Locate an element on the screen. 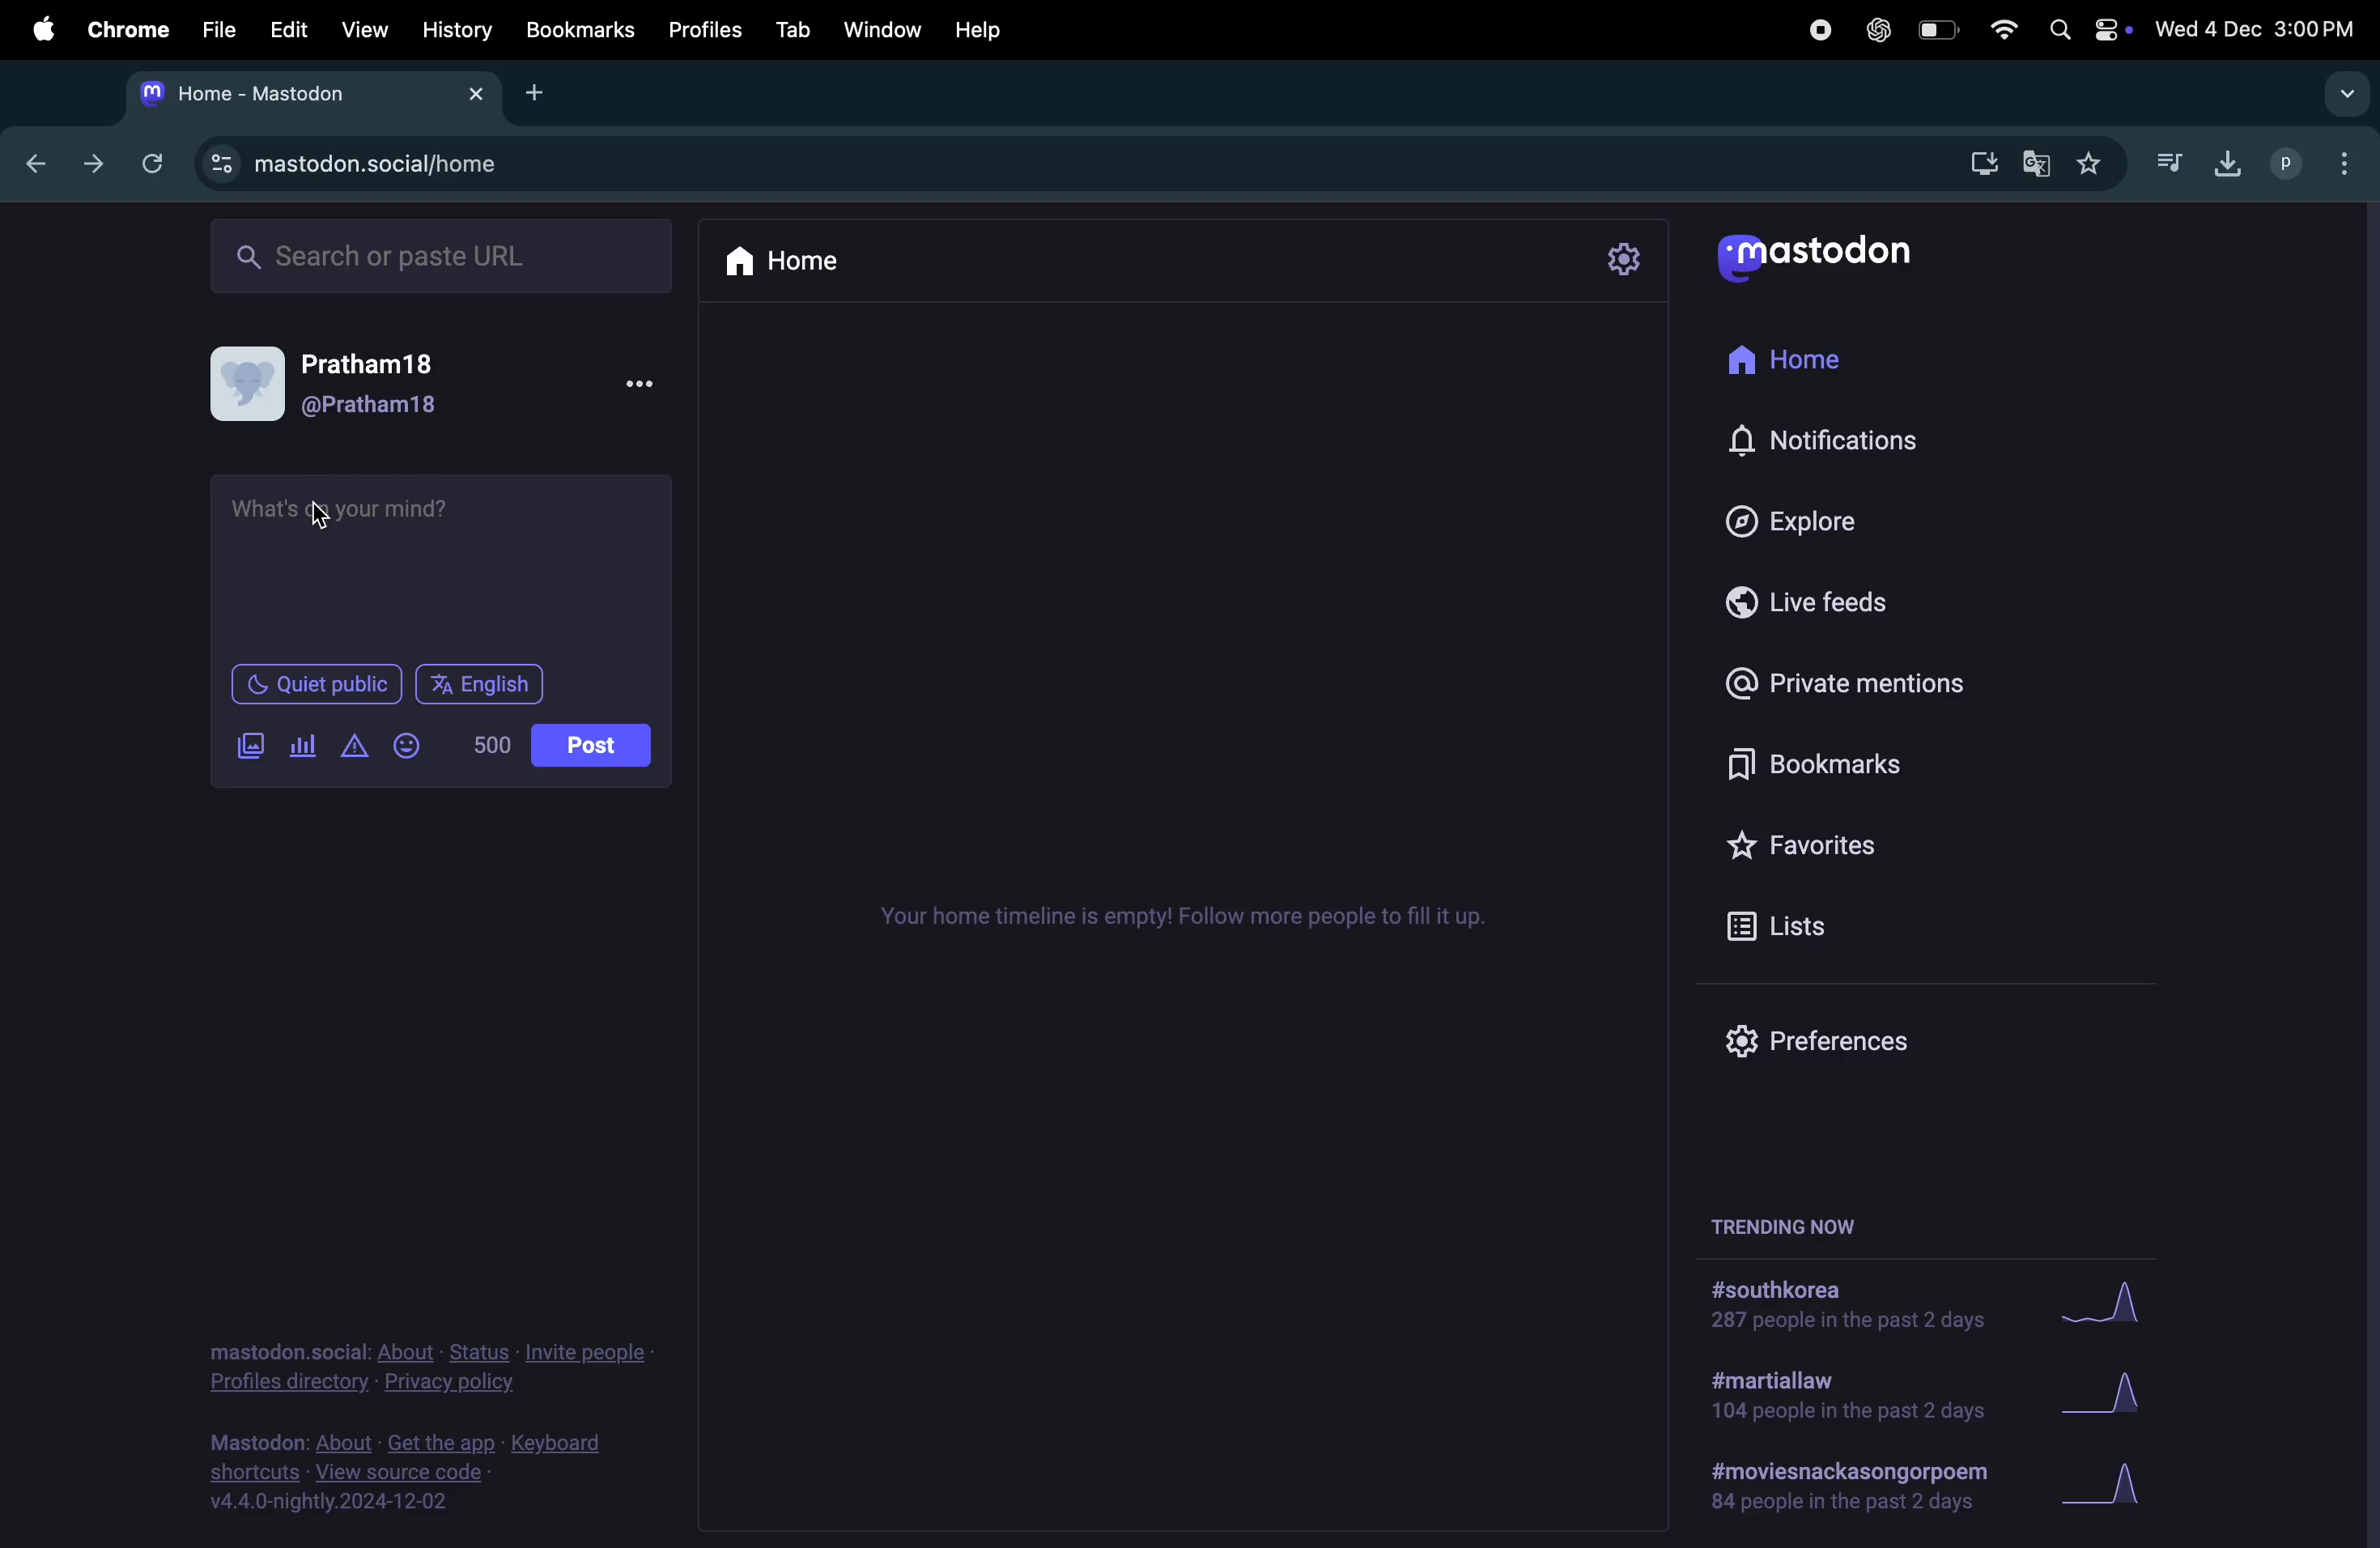  window is located at coordinates (880, 28).